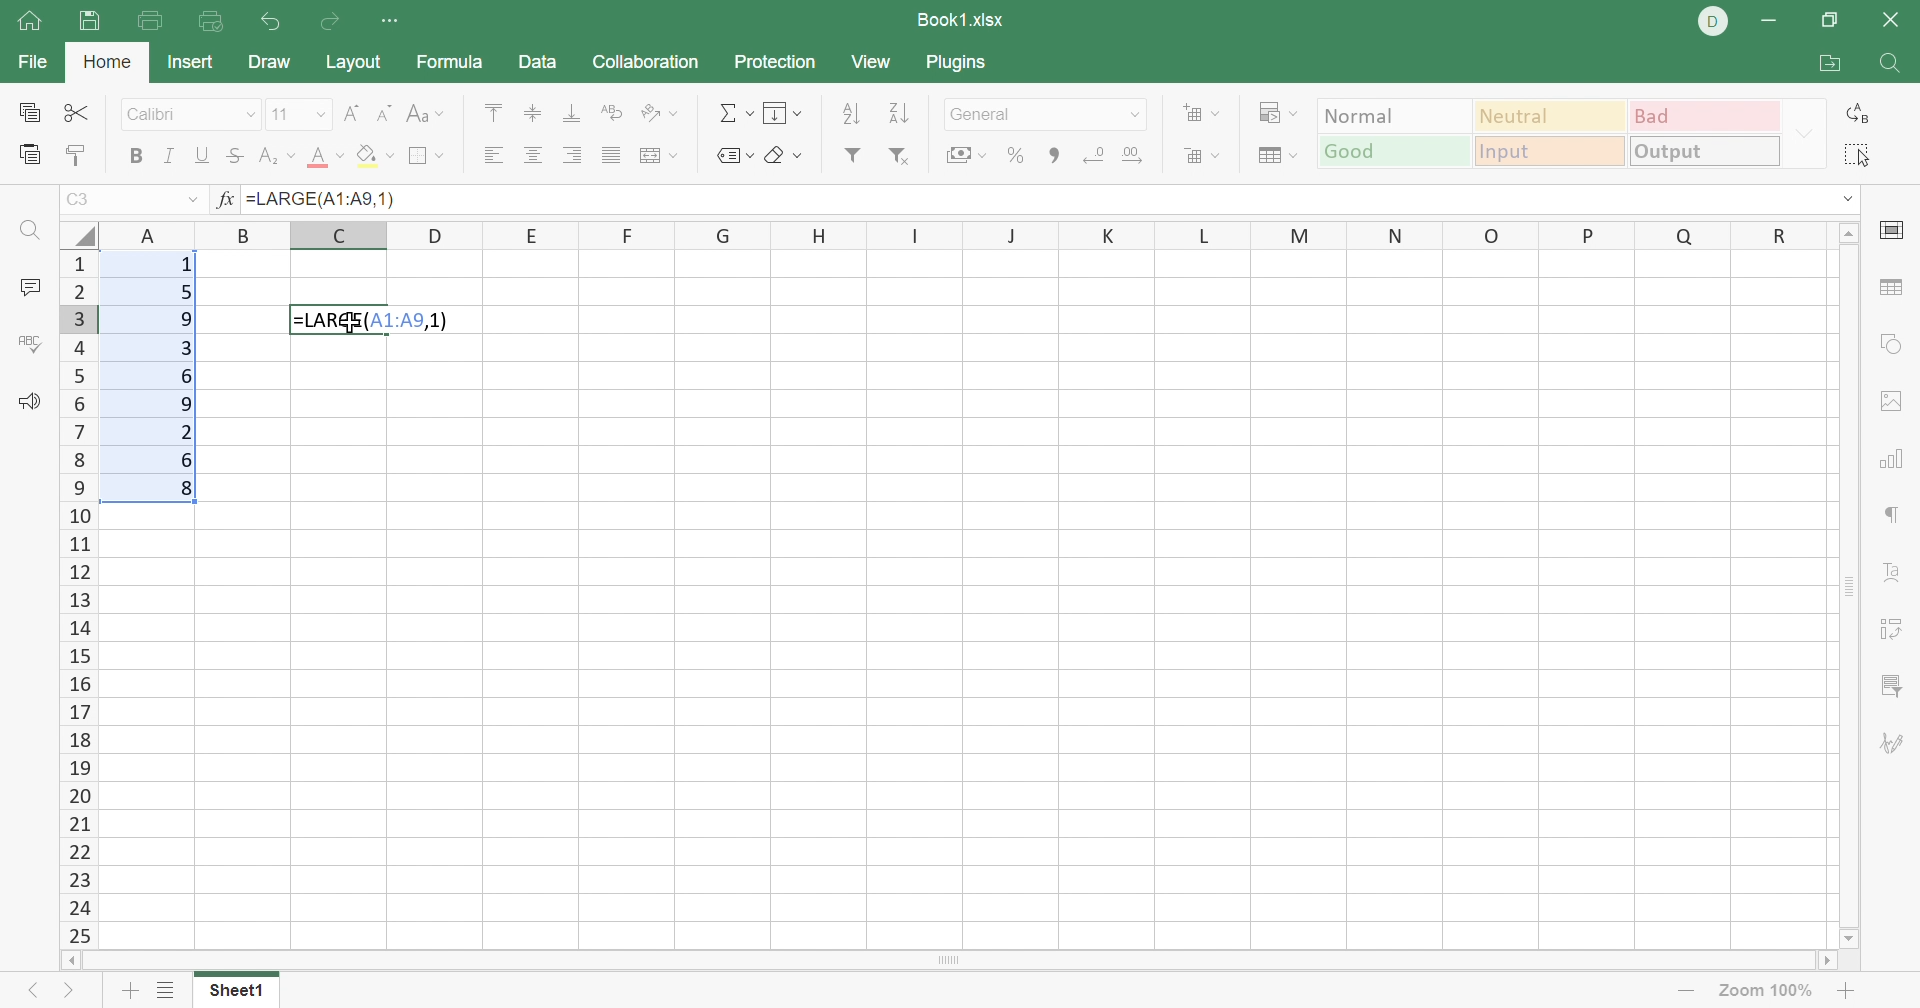 The image size is (1920, 1008). Describe the element at coordinates (76, 959) in the screenshot. I see `Scroll Left` at that location.